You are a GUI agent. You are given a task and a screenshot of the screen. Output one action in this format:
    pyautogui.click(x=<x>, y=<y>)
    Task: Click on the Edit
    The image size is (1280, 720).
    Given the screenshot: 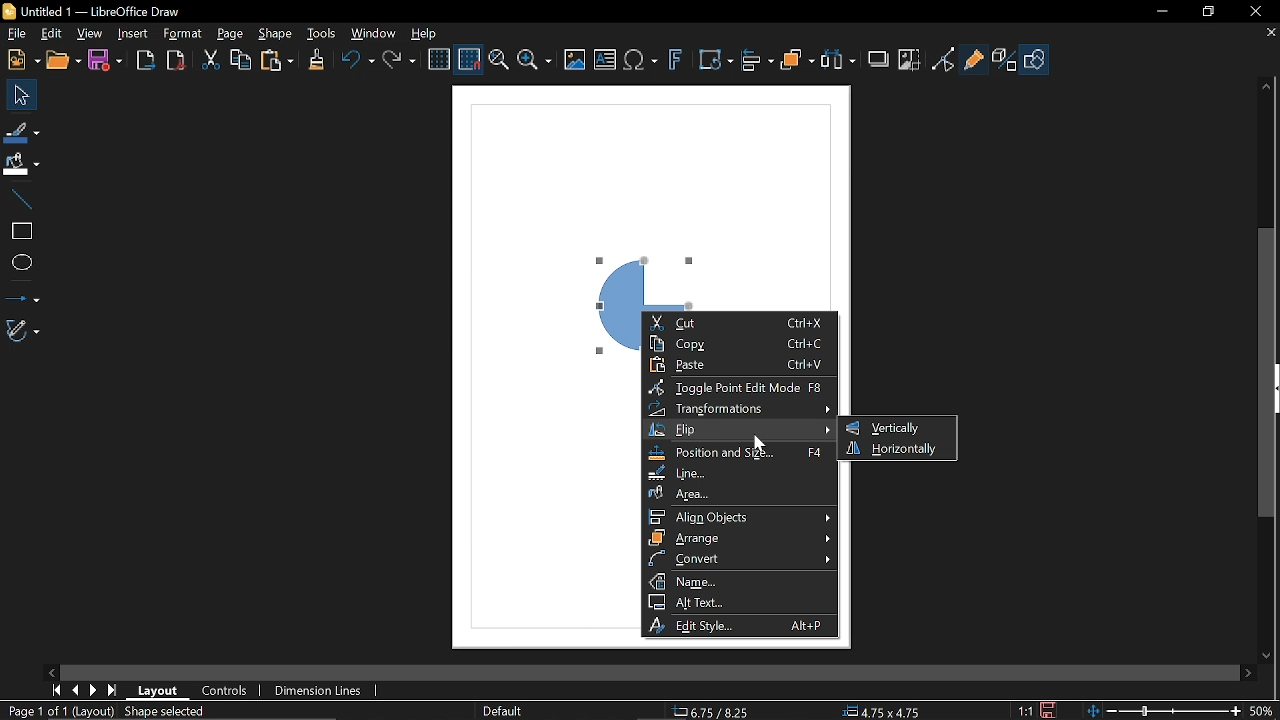 What is the action you would take?
    pyautogui.click(x=50, y=34)
    